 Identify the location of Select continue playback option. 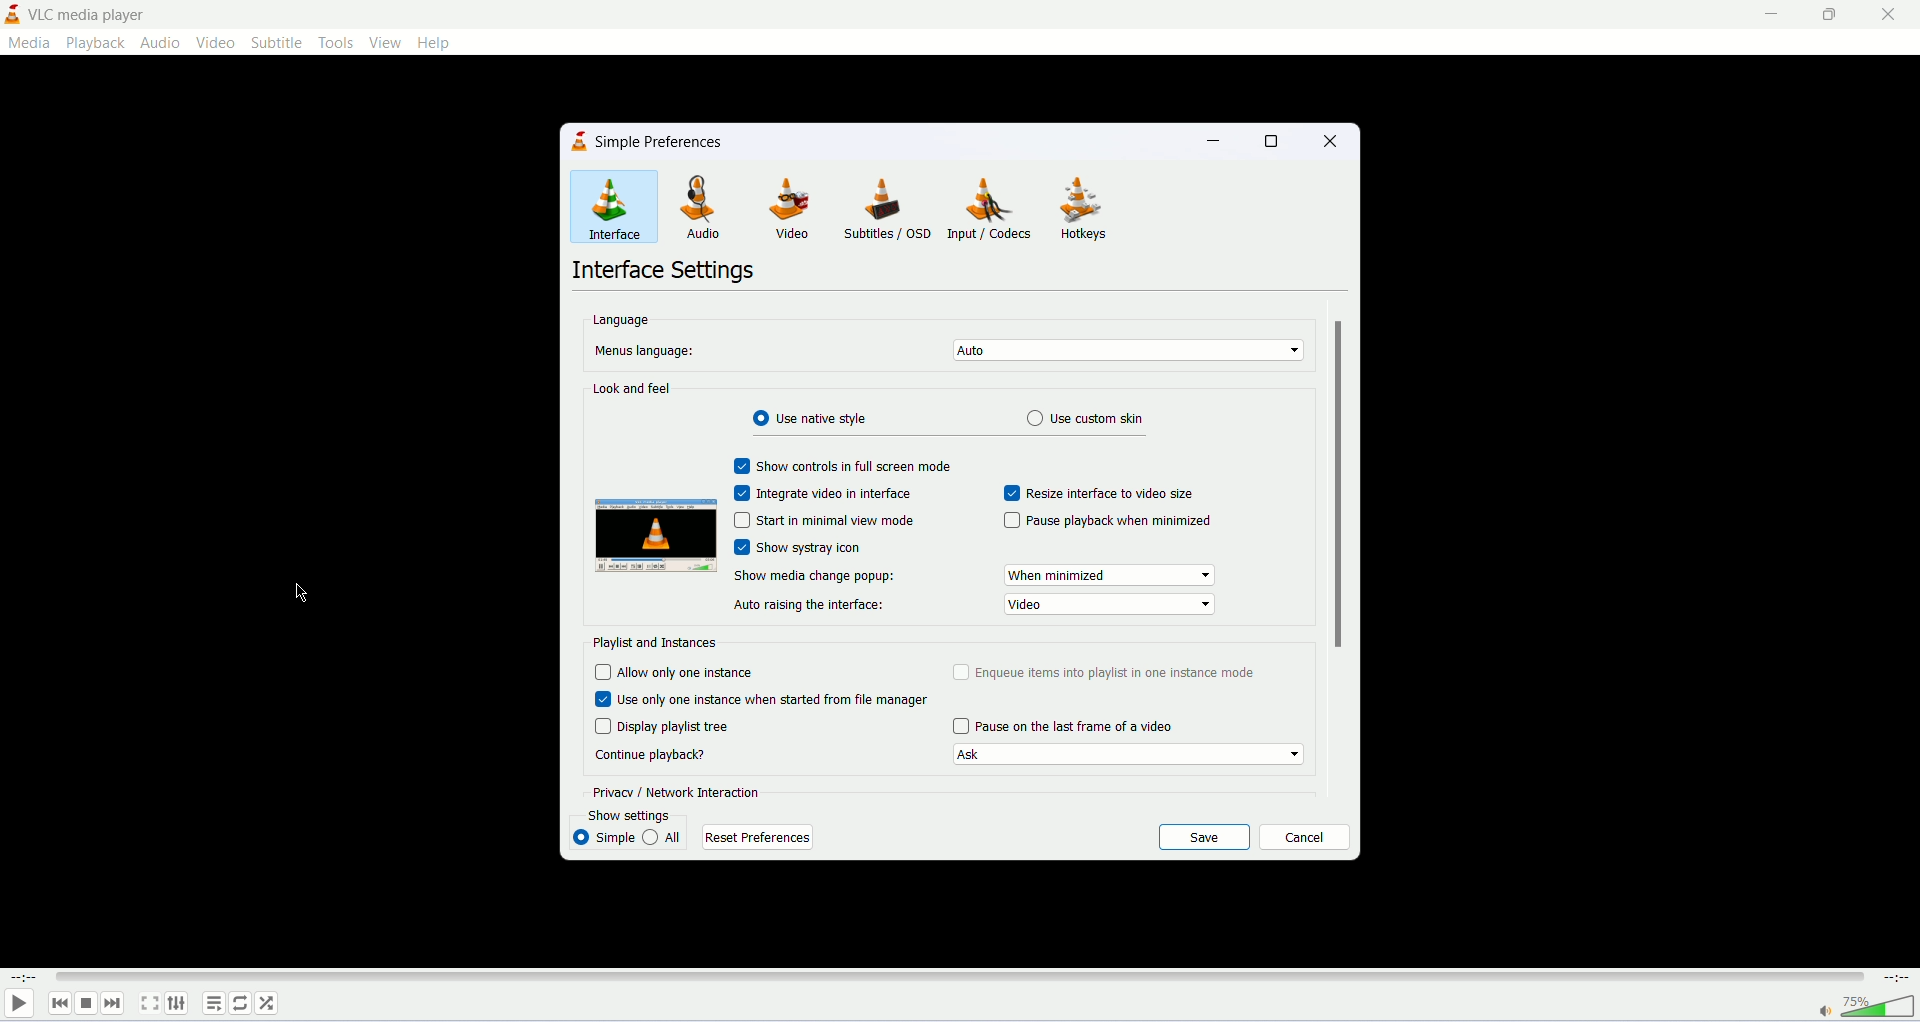
(1126, 754).